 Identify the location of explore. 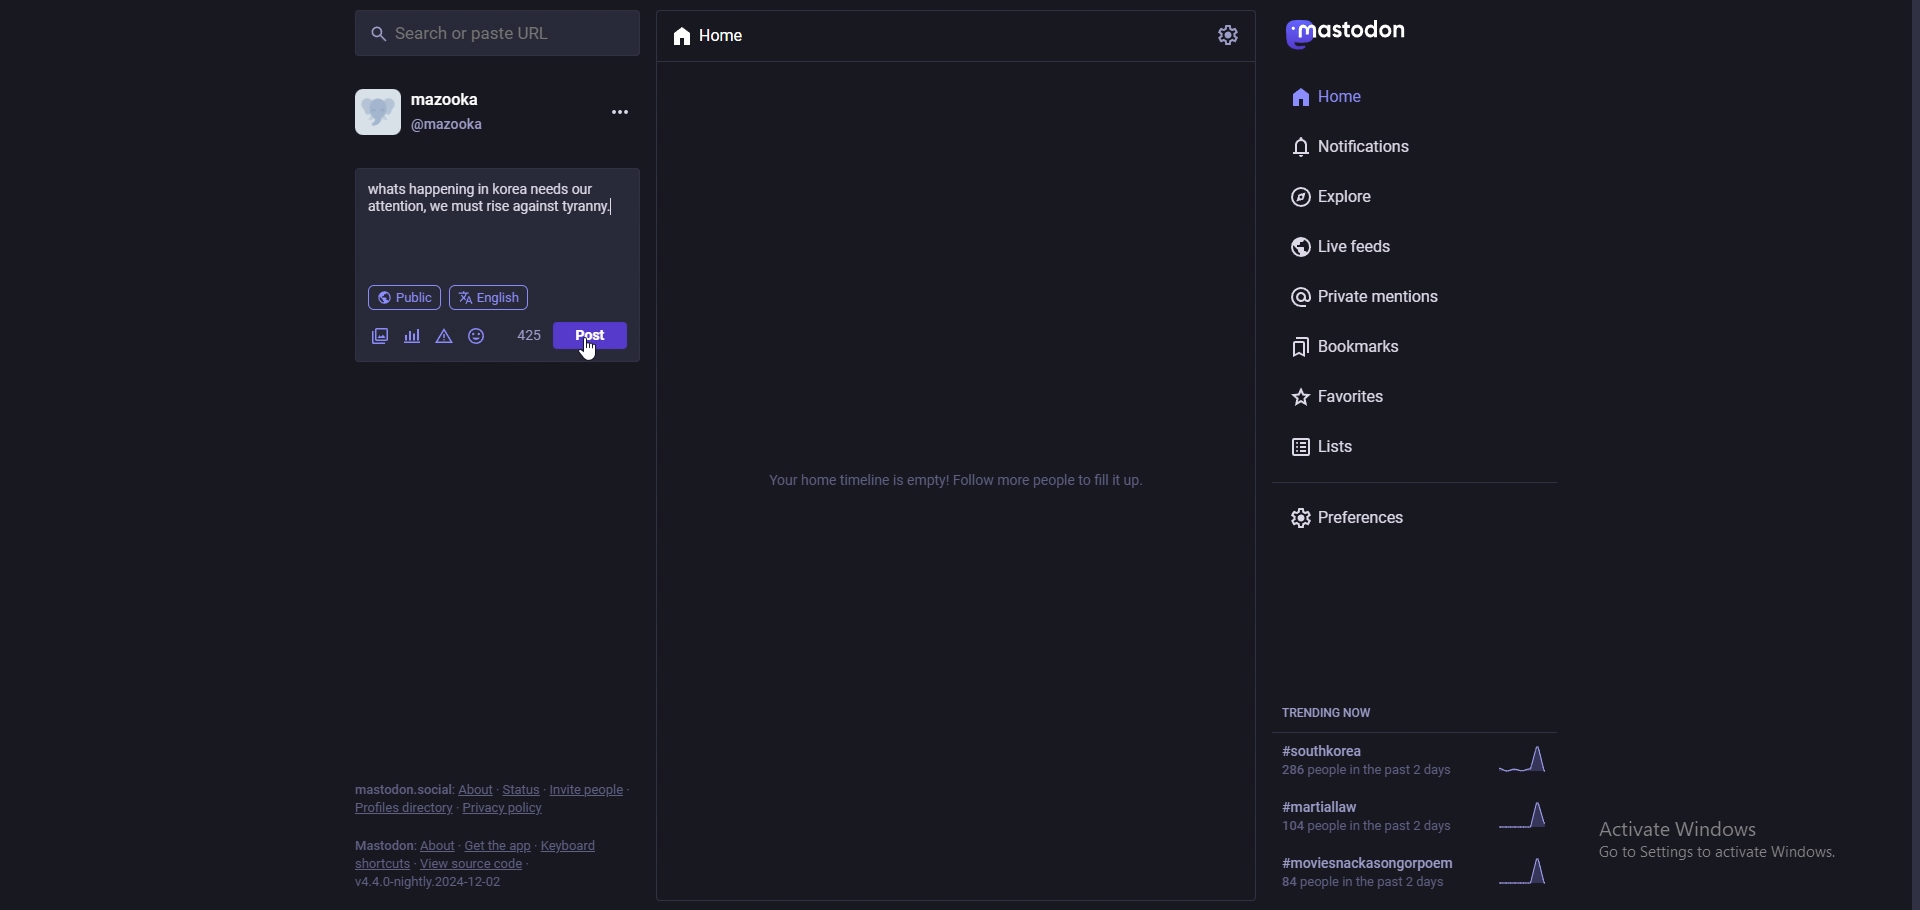
(1407, 196).